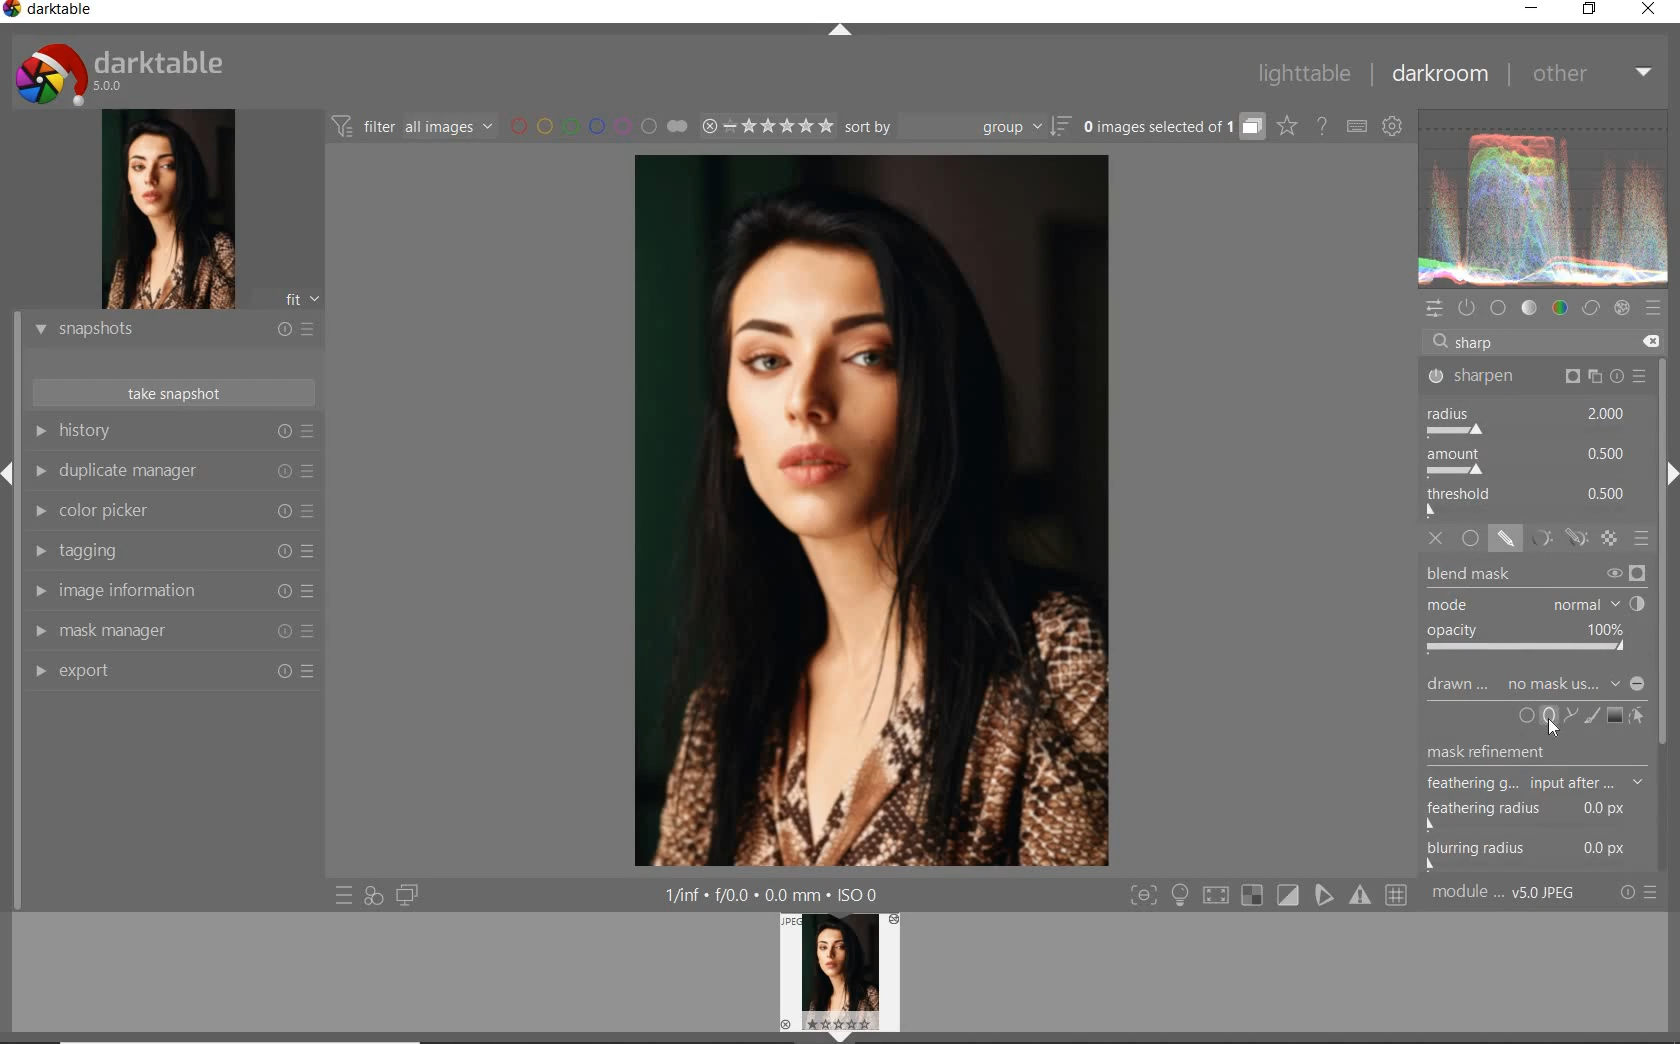 This screenshot has width=1680, height=1044. What do you see at coordinates (1438, 539) in the screenshot?
I see `off` at bounding box center [1438, 539].